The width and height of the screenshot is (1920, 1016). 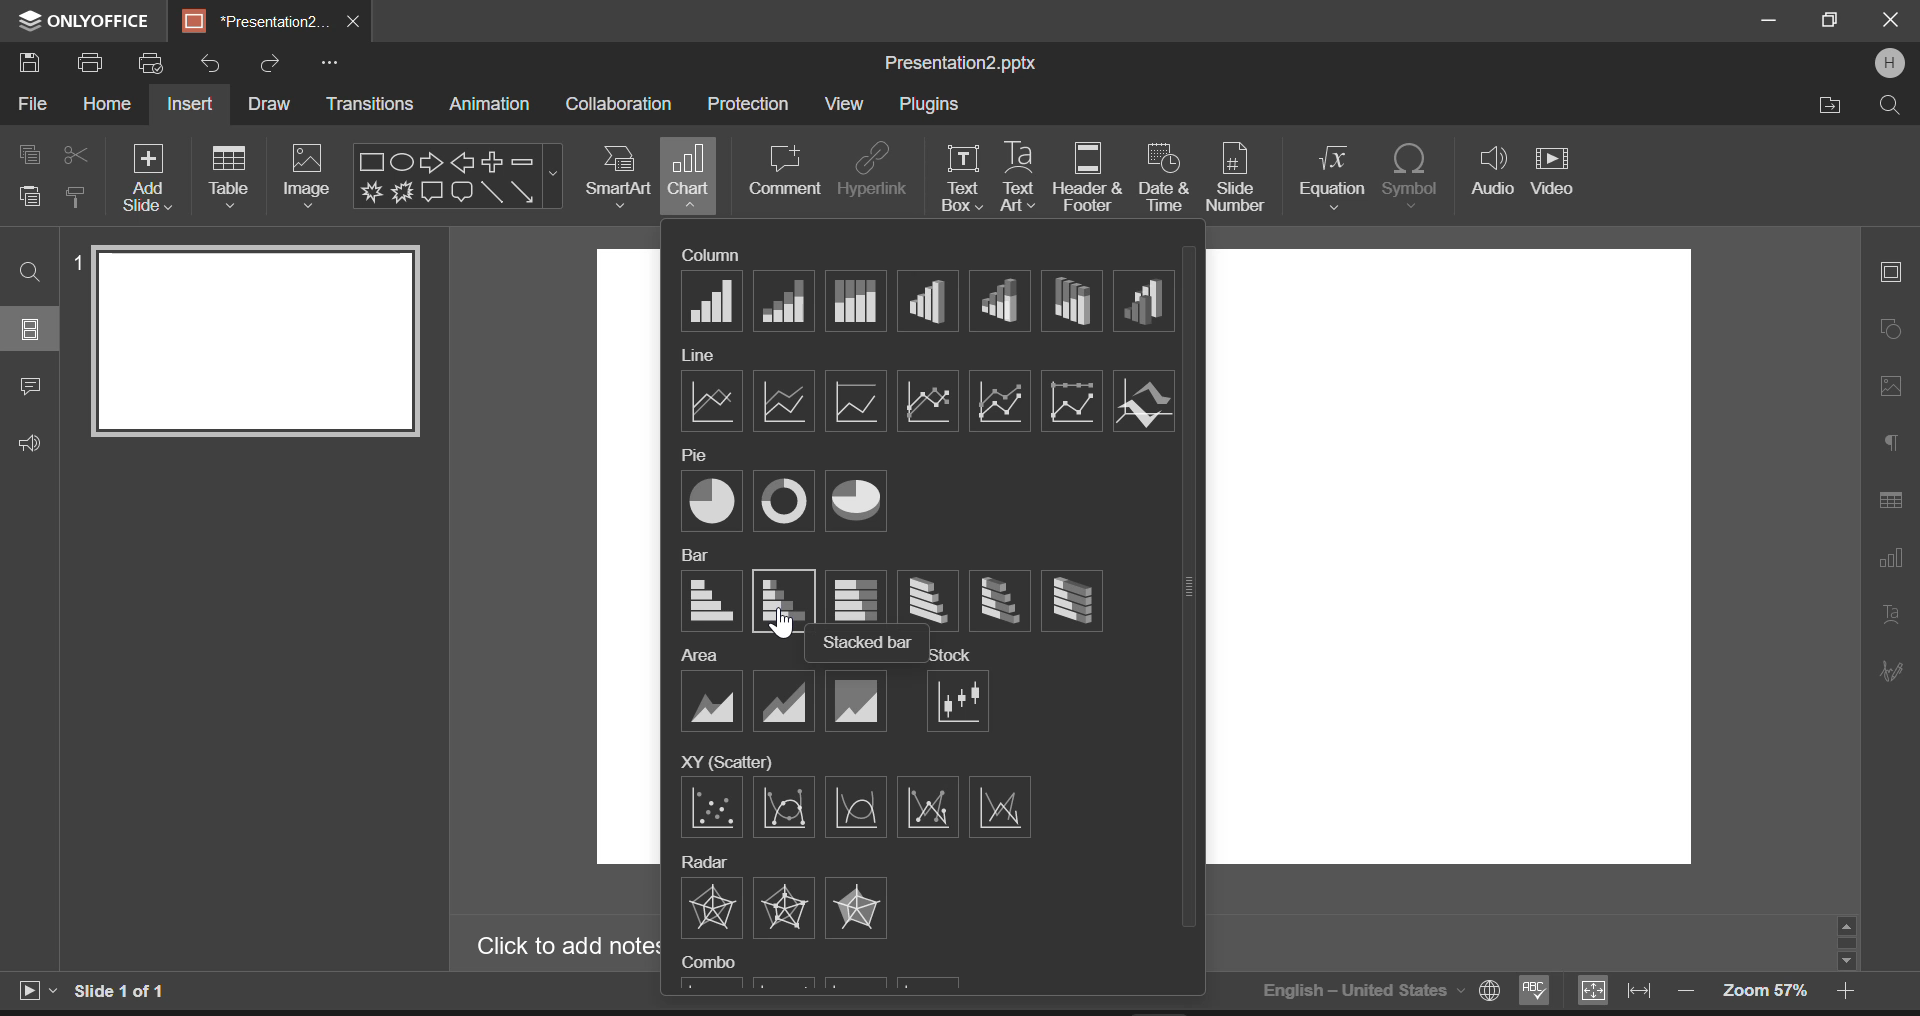 What do you see at coordinates (1087, 176) in the screenshot?
I see `Header & Footer` at bounding box center [1087, 176].